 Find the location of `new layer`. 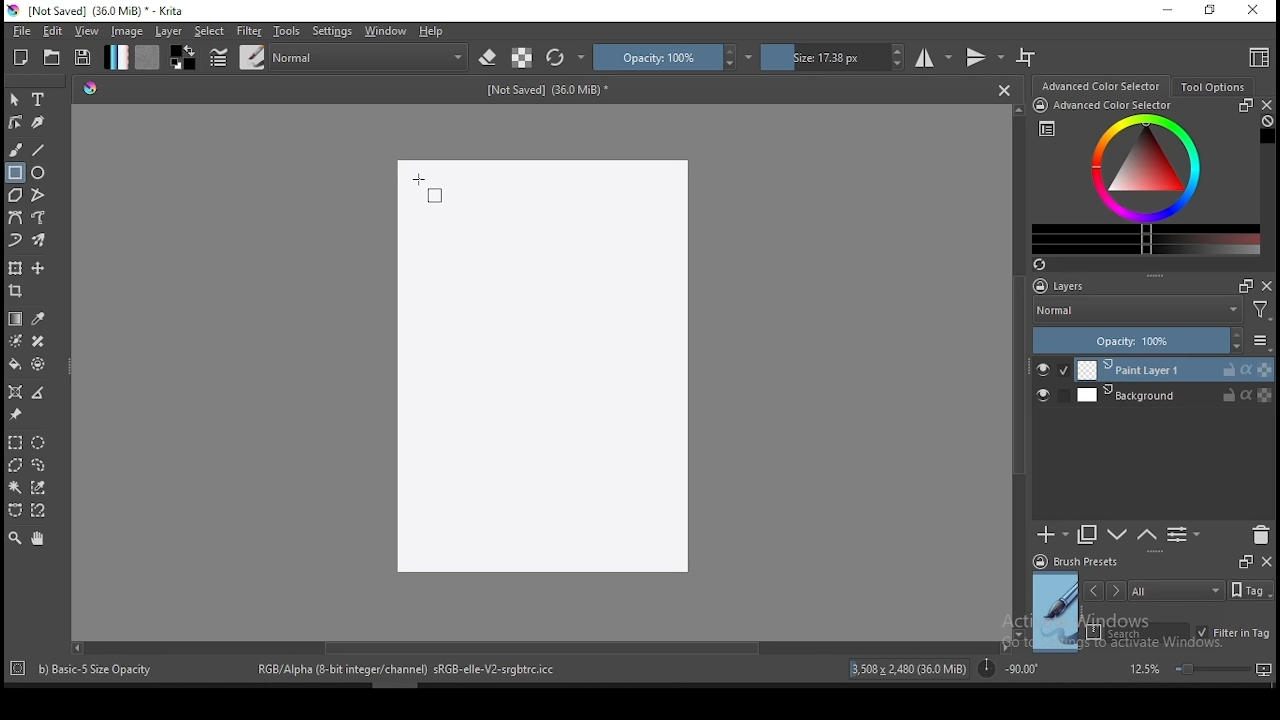

new layer is located at coordinates (1053, 534).